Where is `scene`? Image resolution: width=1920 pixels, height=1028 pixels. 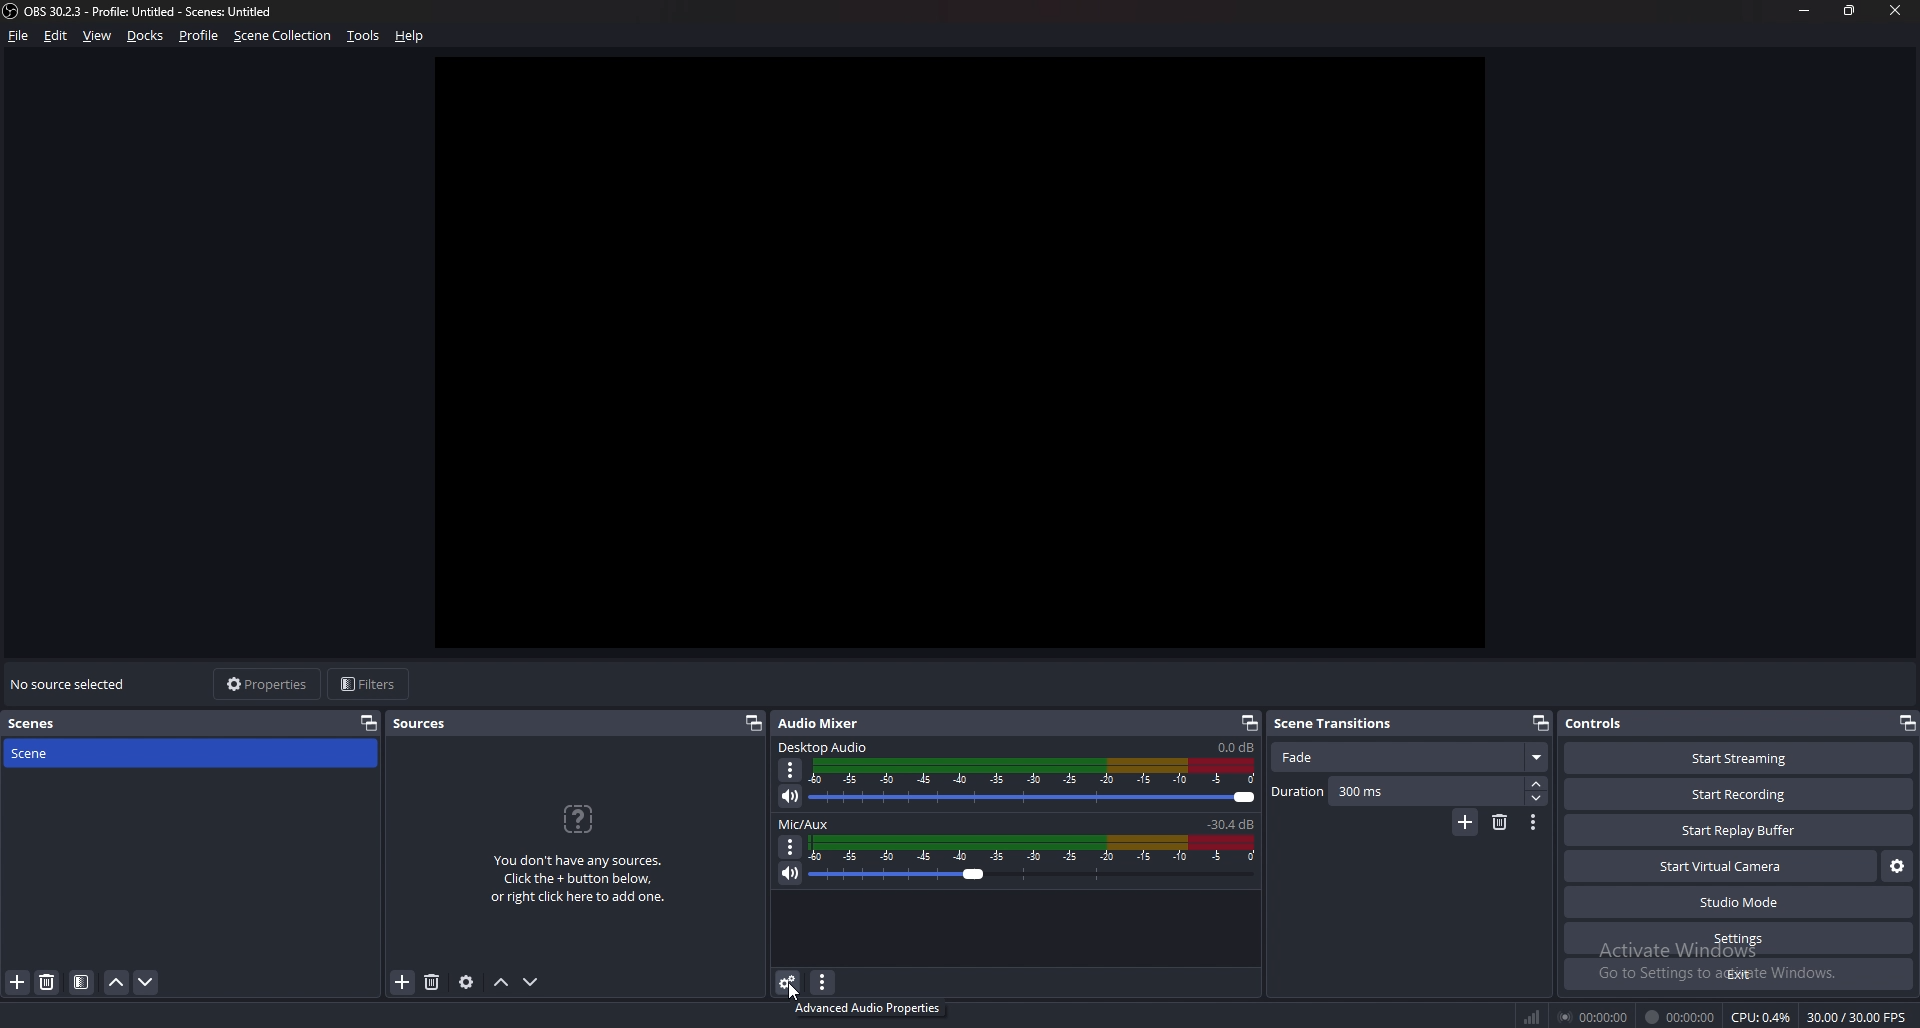 scene is located at coordinates (40, 753).